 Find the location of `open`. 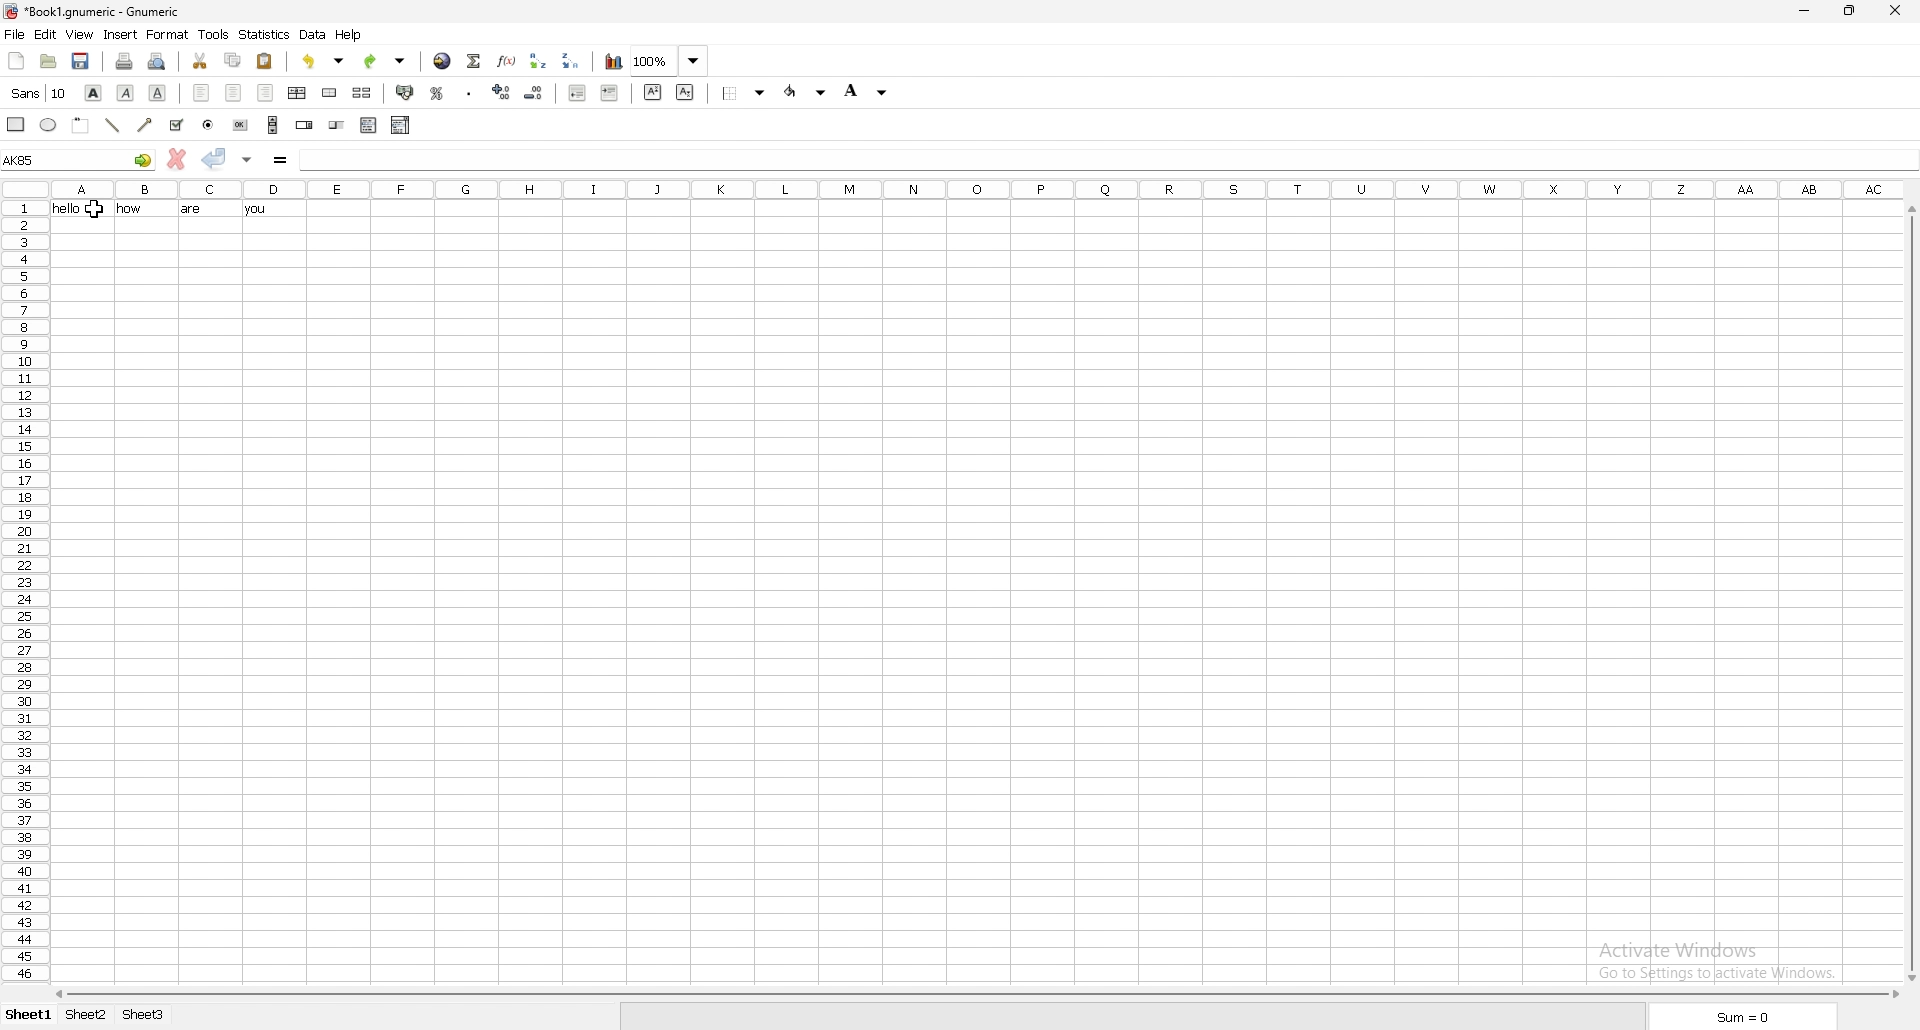

open is located at coordinates (48, 60).